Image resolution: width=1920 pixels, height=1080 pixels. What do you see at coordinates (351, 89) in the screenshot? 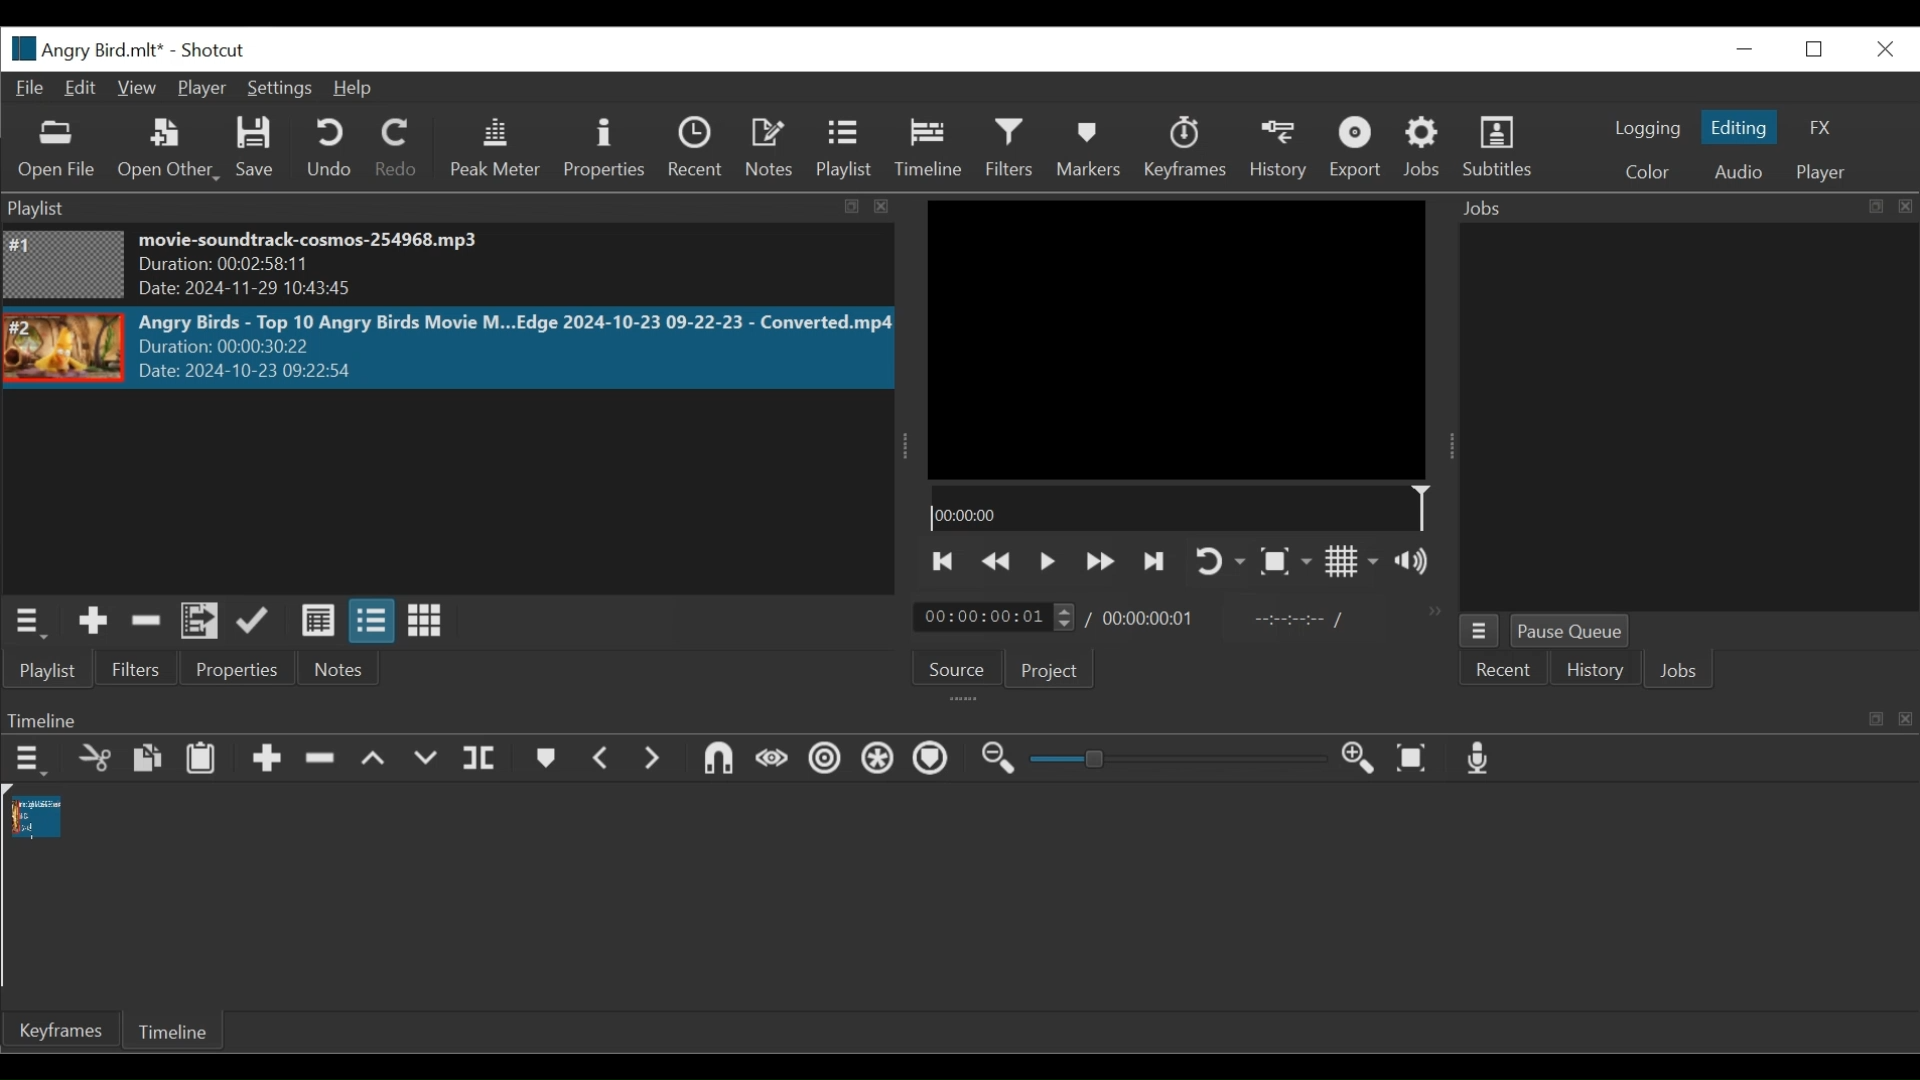
I see `Help` at bounding box center [351, 89].